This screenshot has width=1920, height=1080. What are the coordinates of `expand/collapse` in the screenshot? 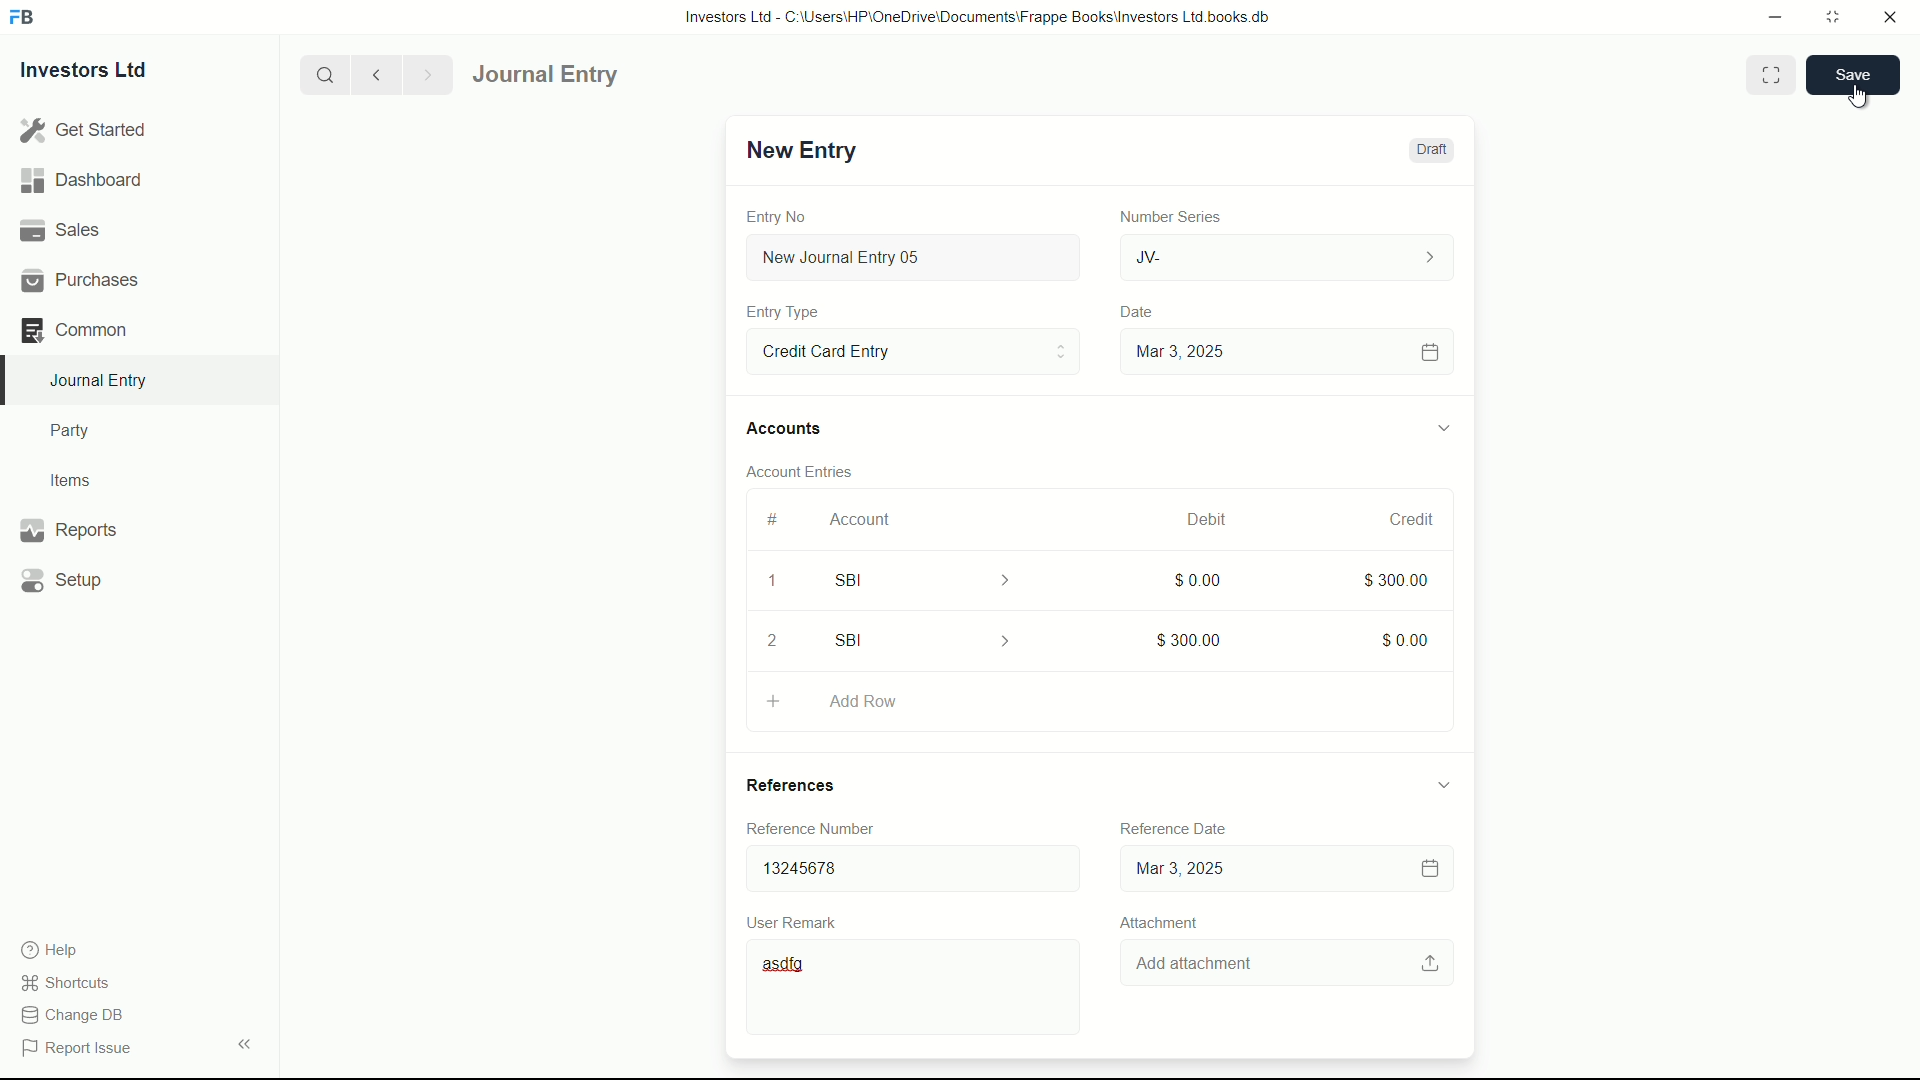 It's located at (1442, 425).